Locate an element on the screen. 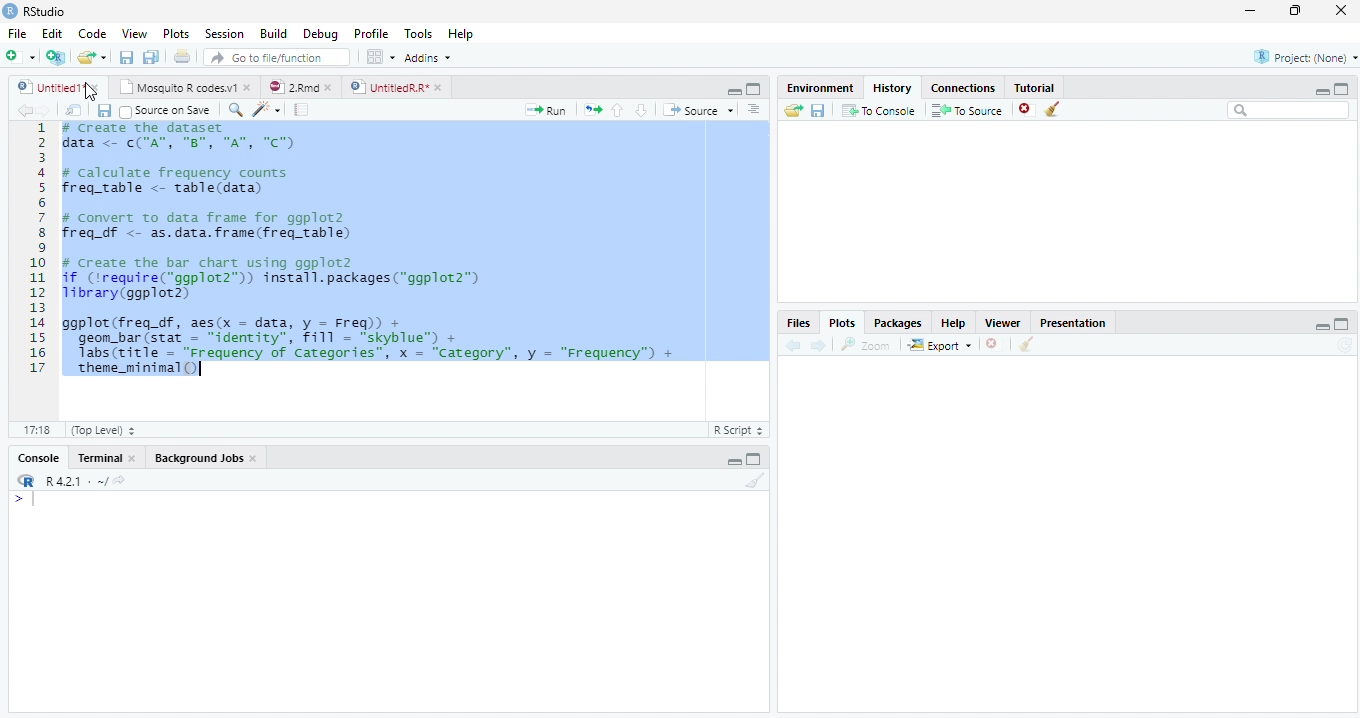 The width and height of the screenshot is (1360, 718). Maximize is located at coordinates (756, 461).